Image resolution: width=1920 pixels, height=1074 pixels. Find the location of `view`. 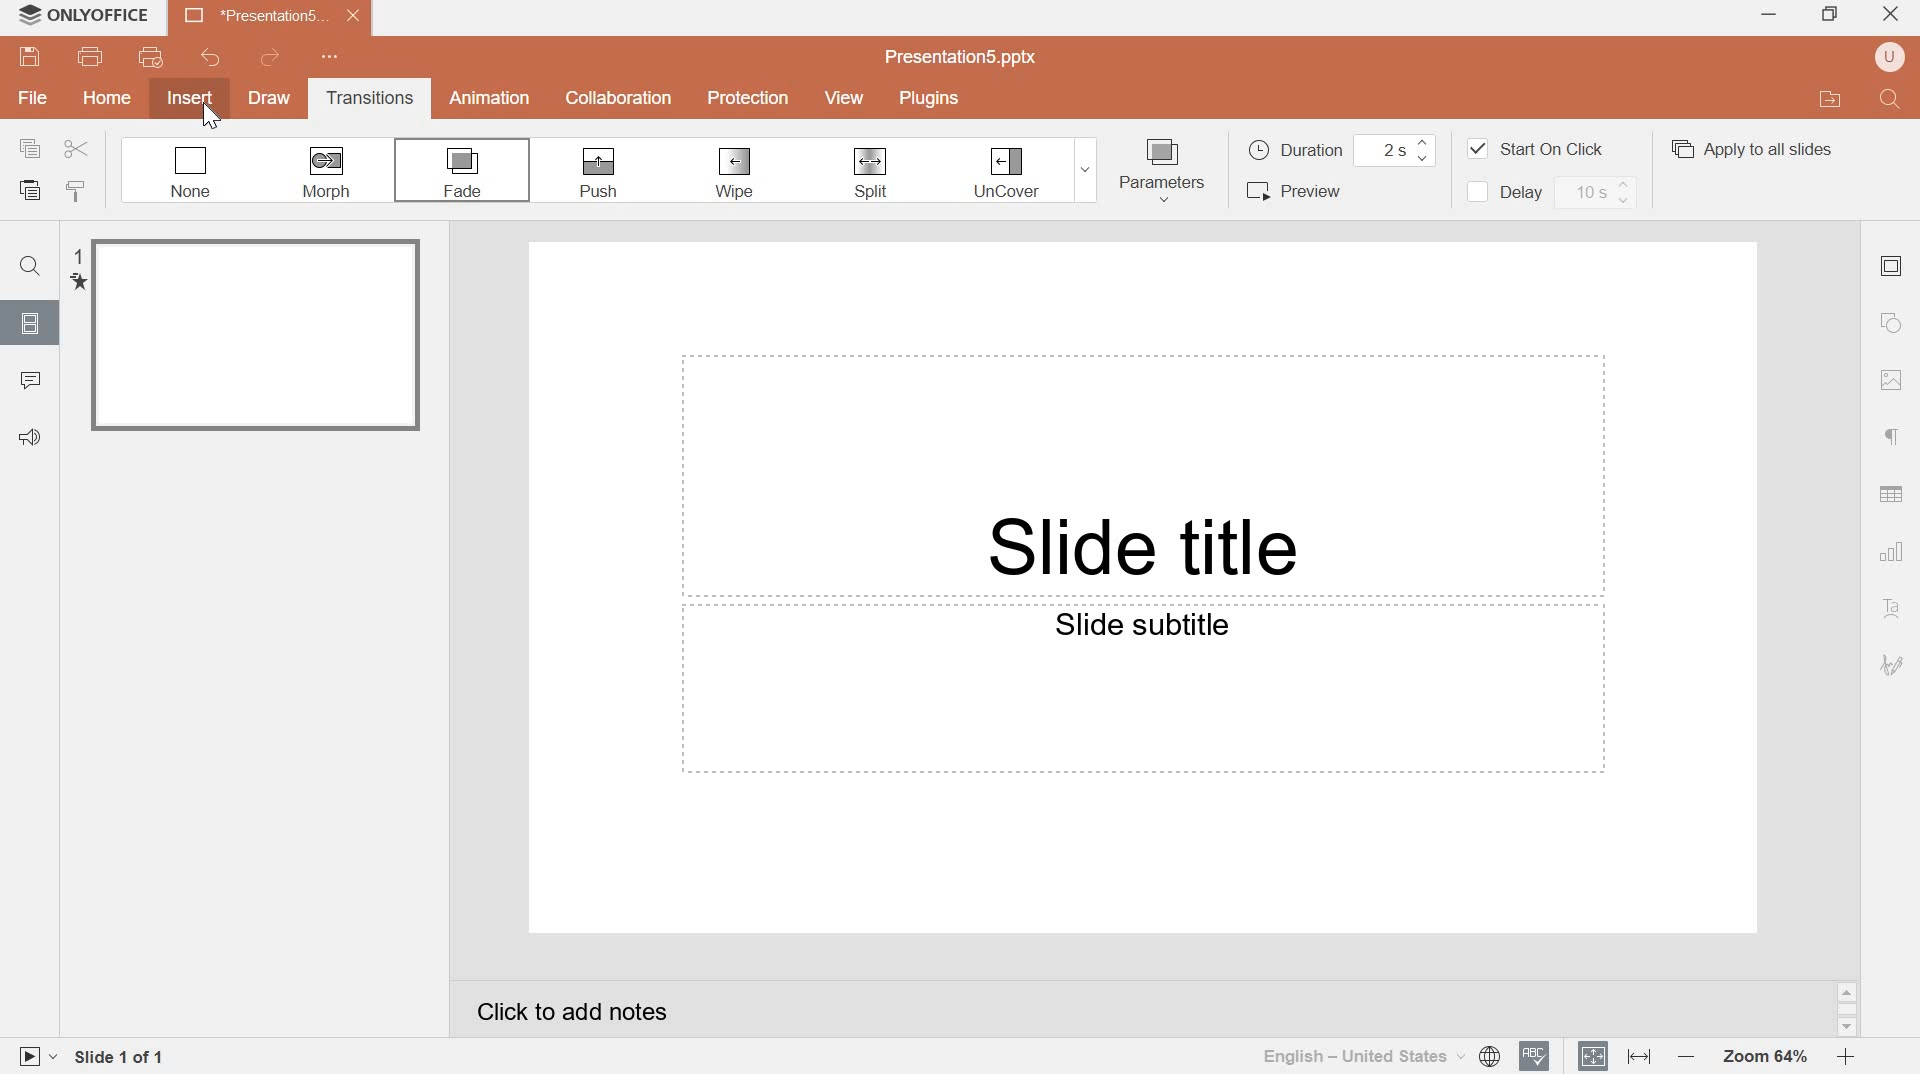

view is located at coordinates (848, 97).